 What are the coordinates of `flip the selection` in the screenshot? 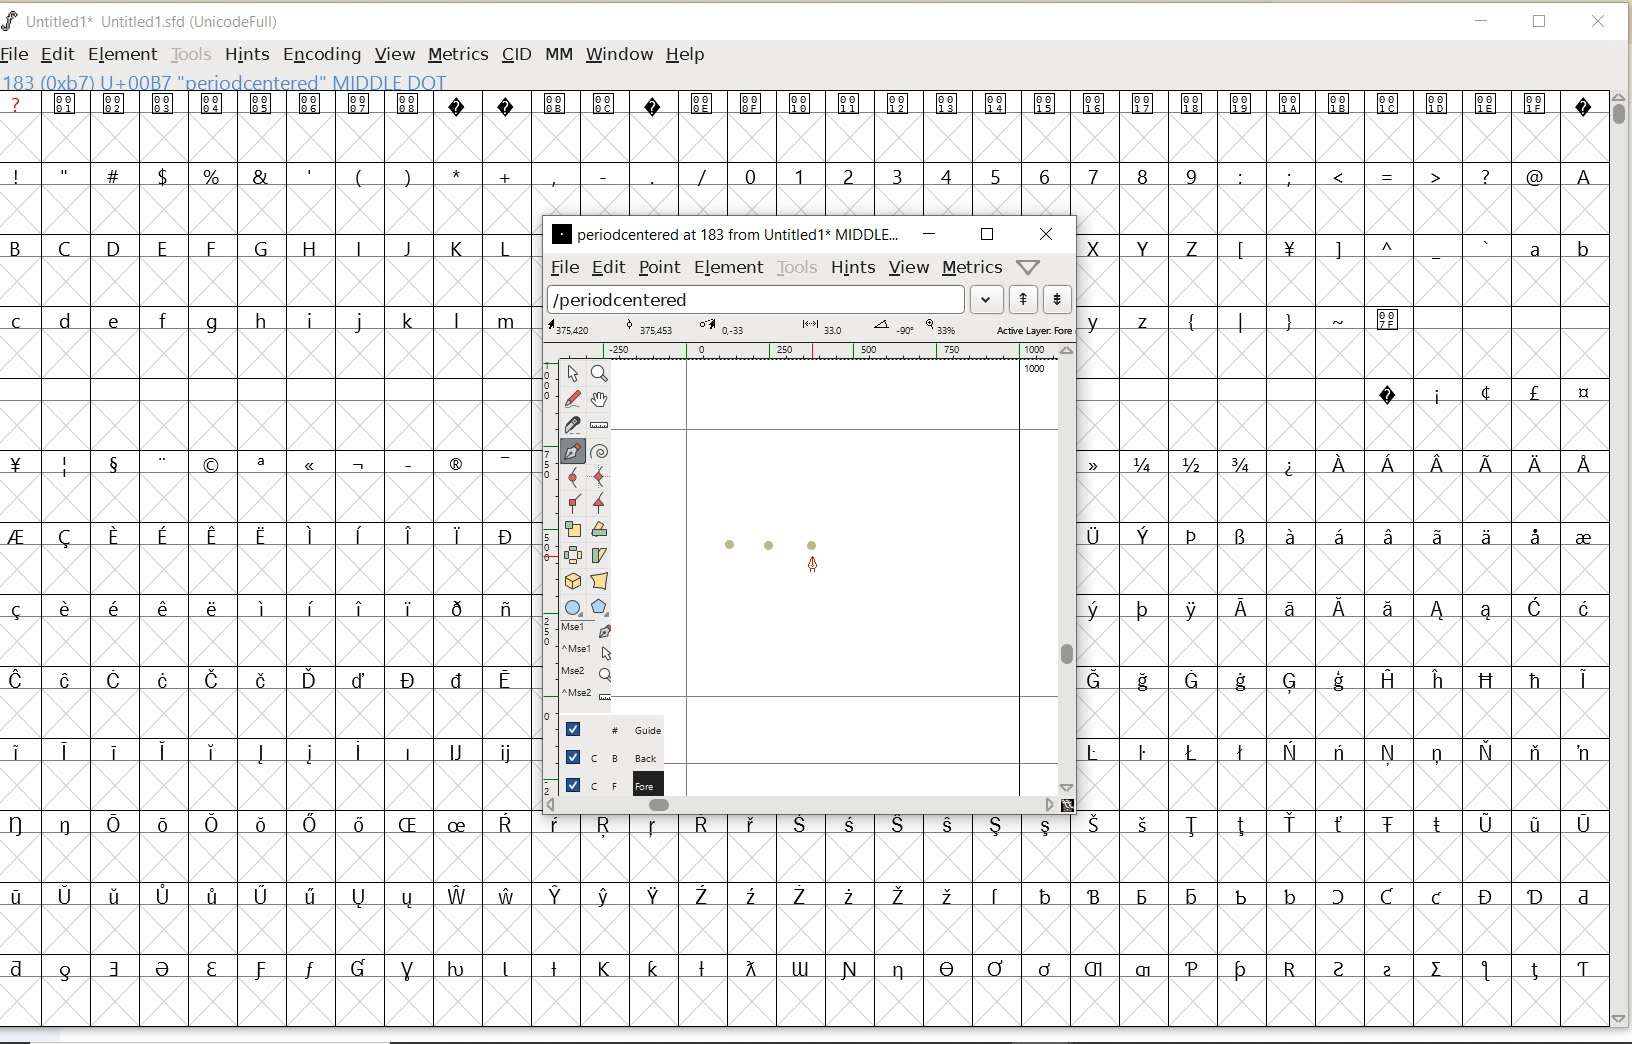 It's located at (574, 555).